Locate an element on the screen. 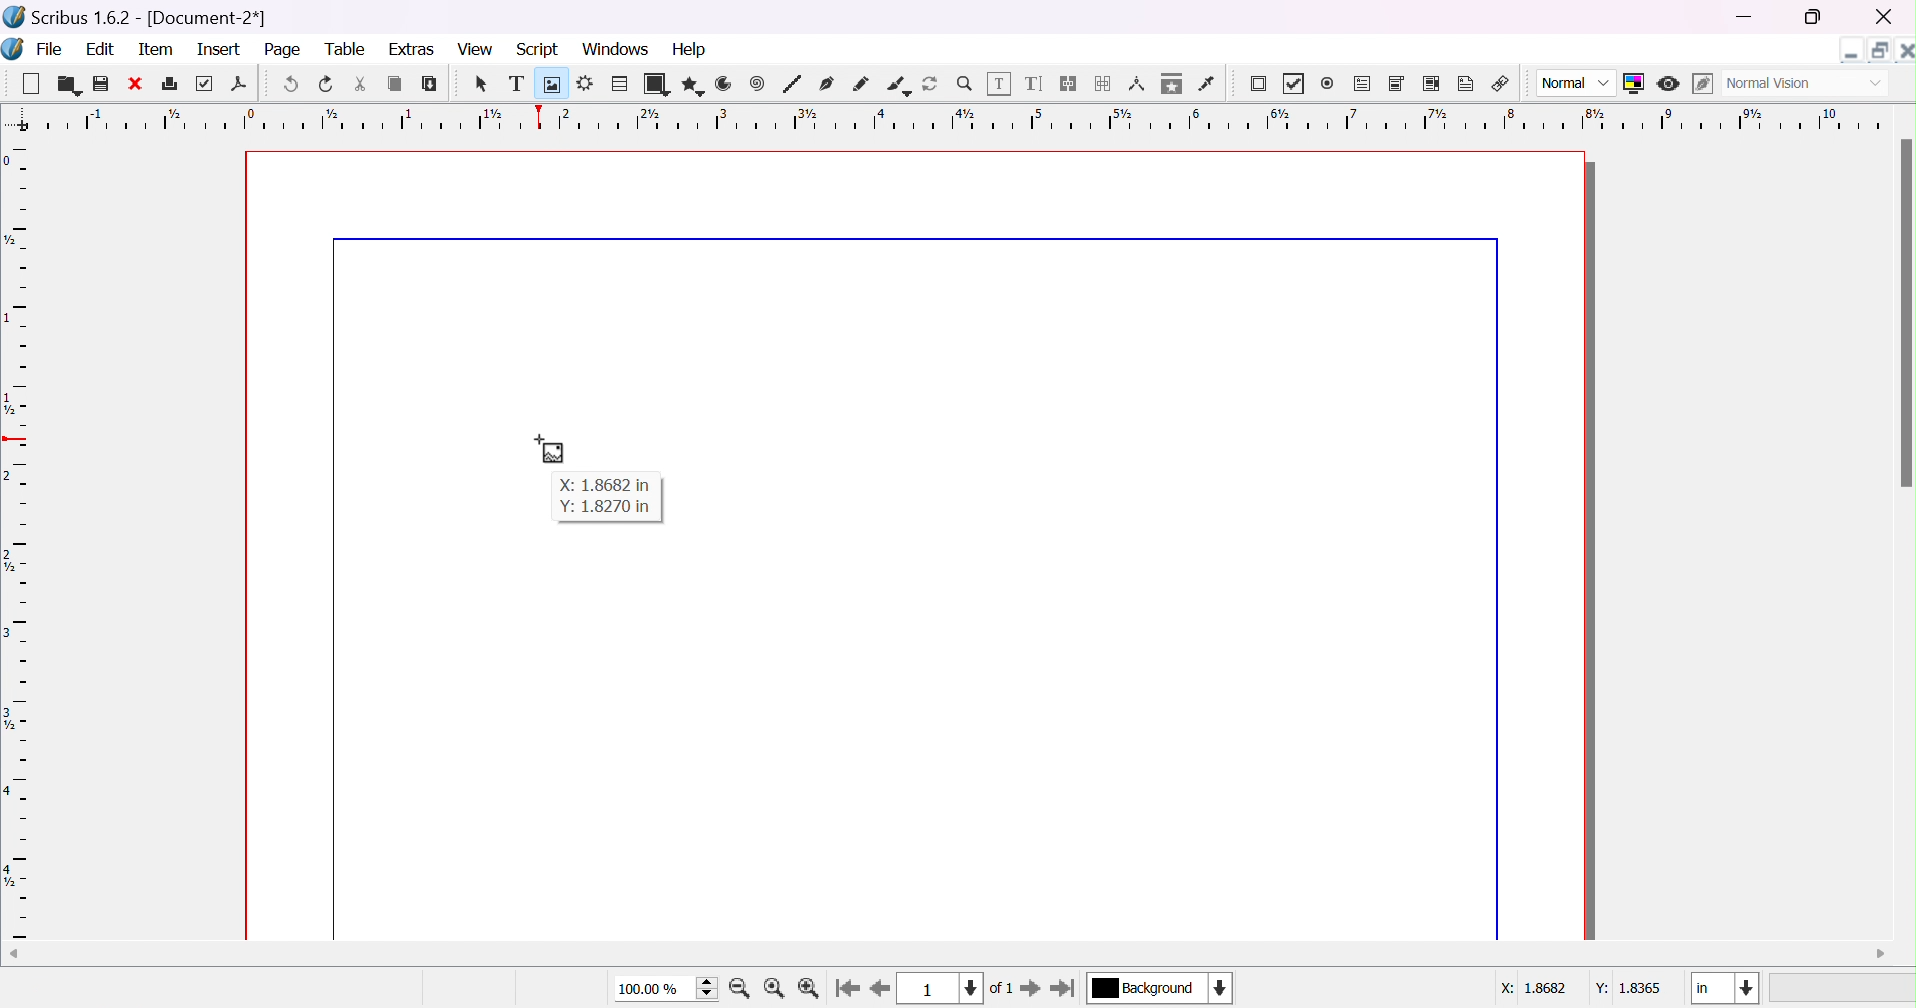 The image size is (1916, 1008). new is located at coordinates (28, 81).